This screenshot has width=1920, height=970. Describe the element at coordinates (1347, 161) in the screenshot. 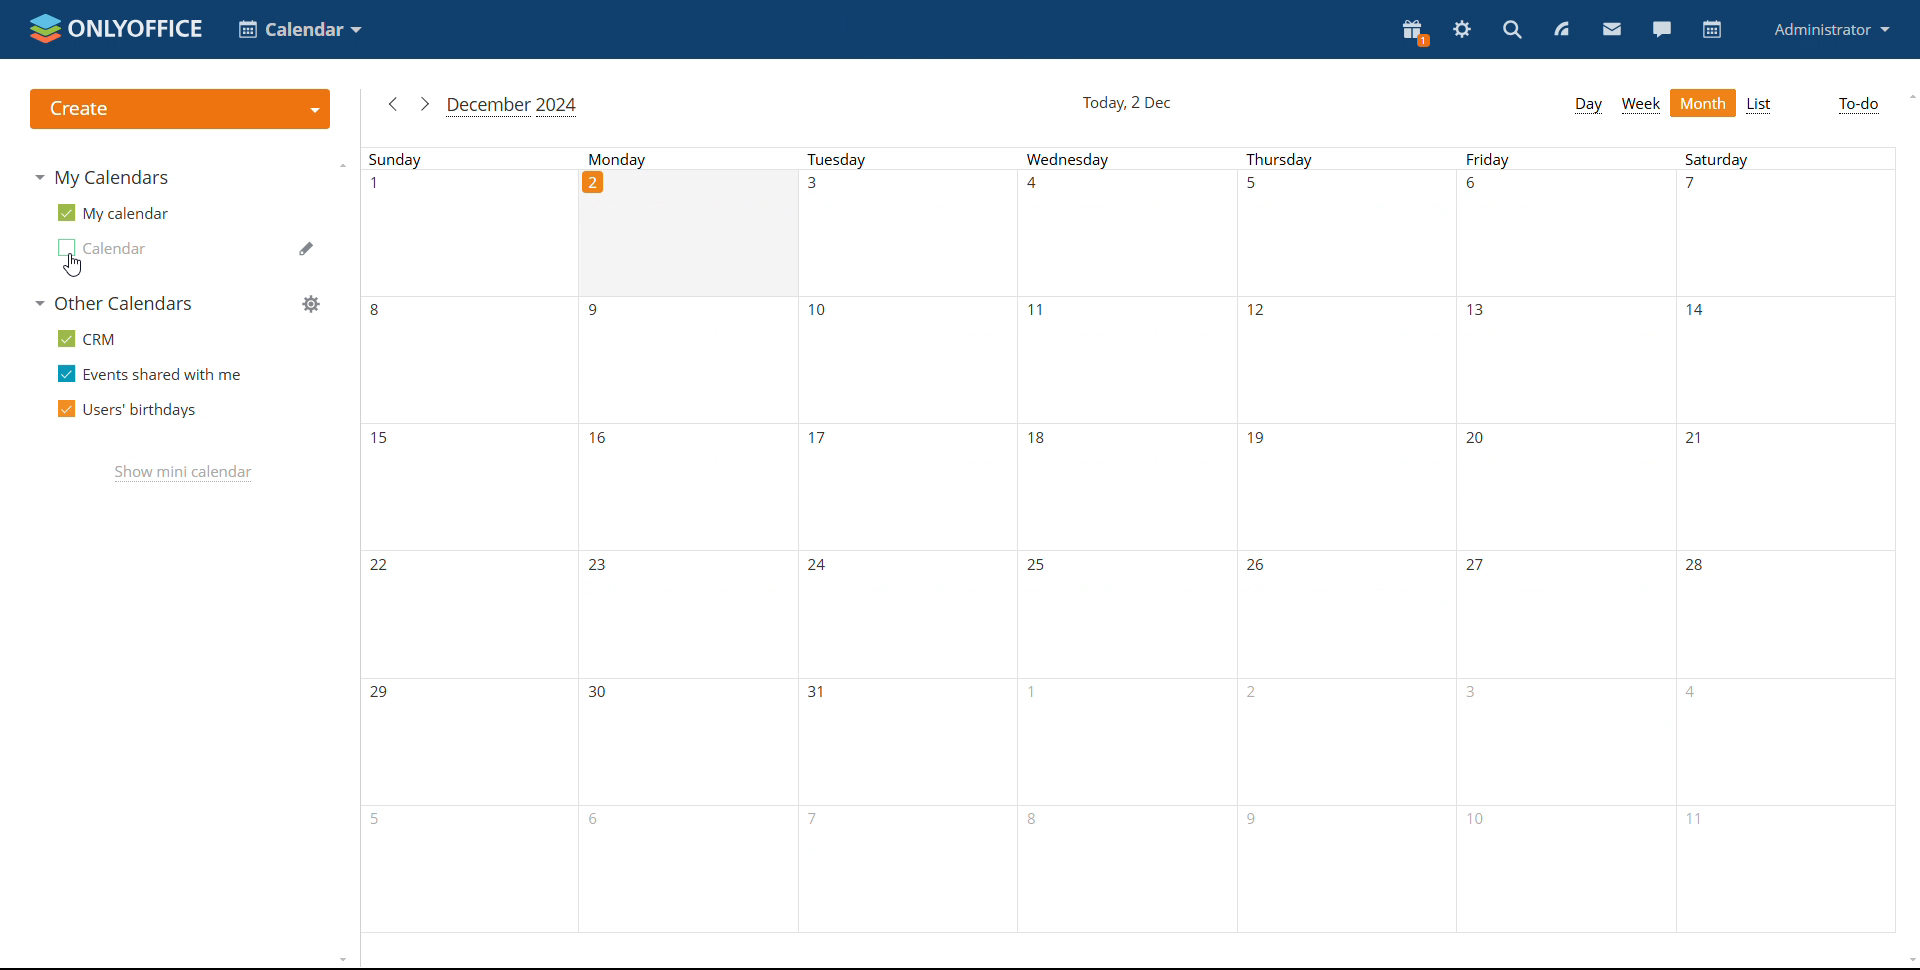

I see `thursday` at that location.